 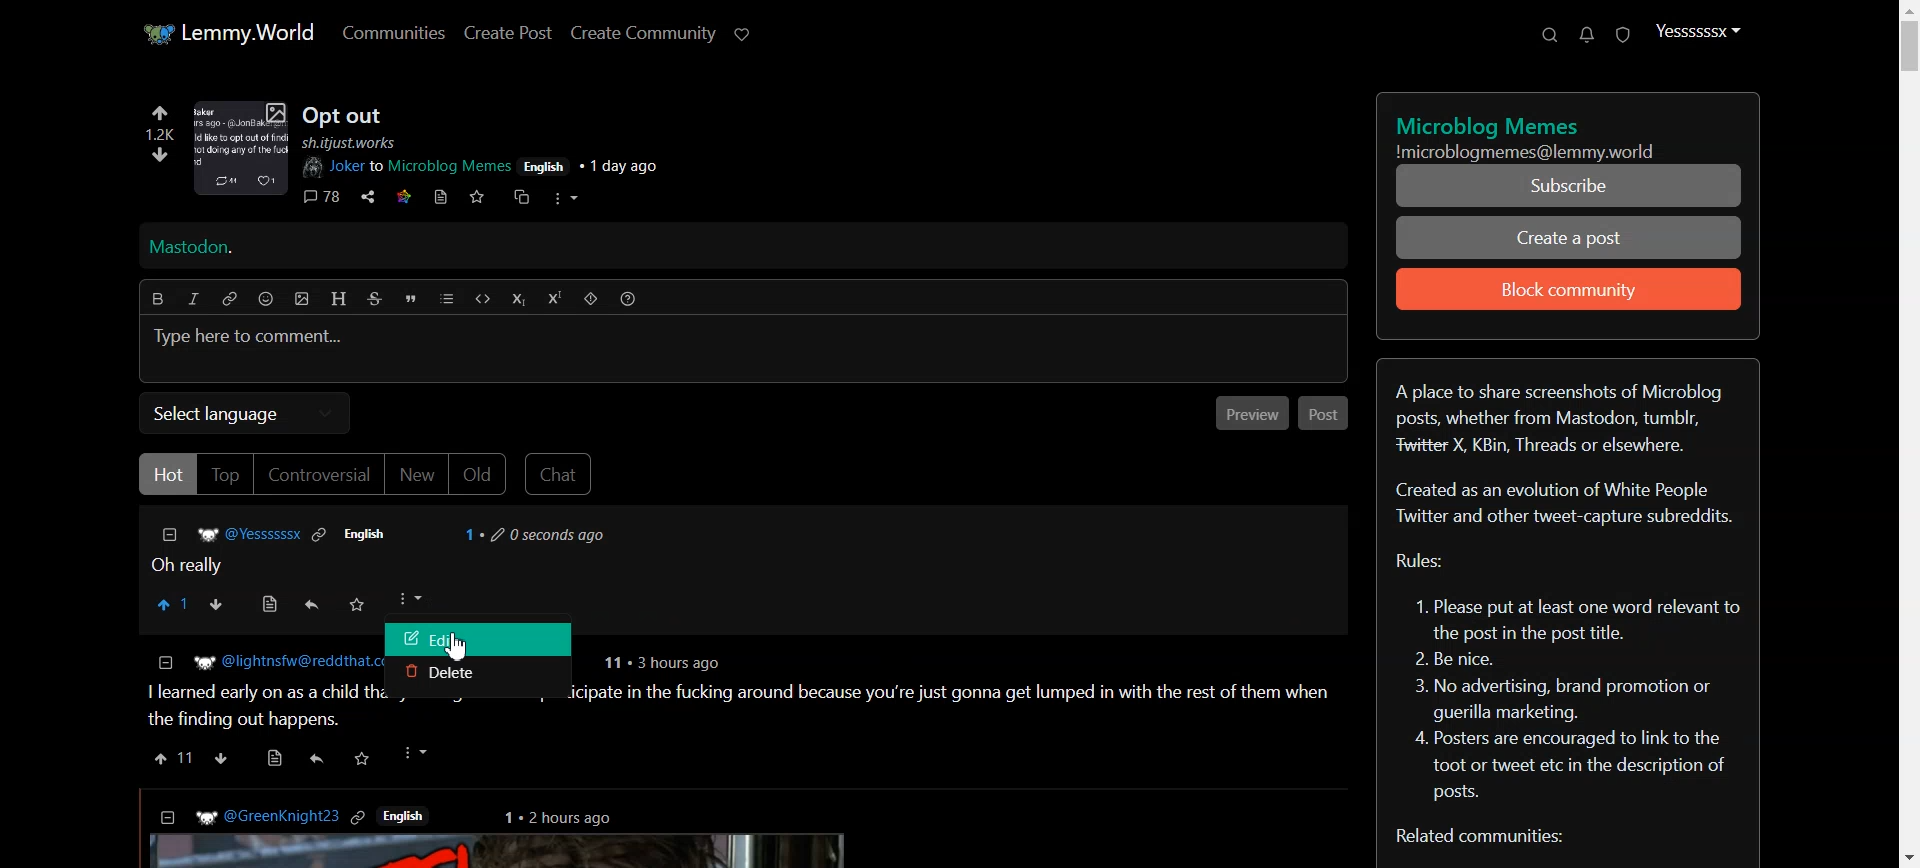 I want to click on Subscript, so click(x=518, y=299).